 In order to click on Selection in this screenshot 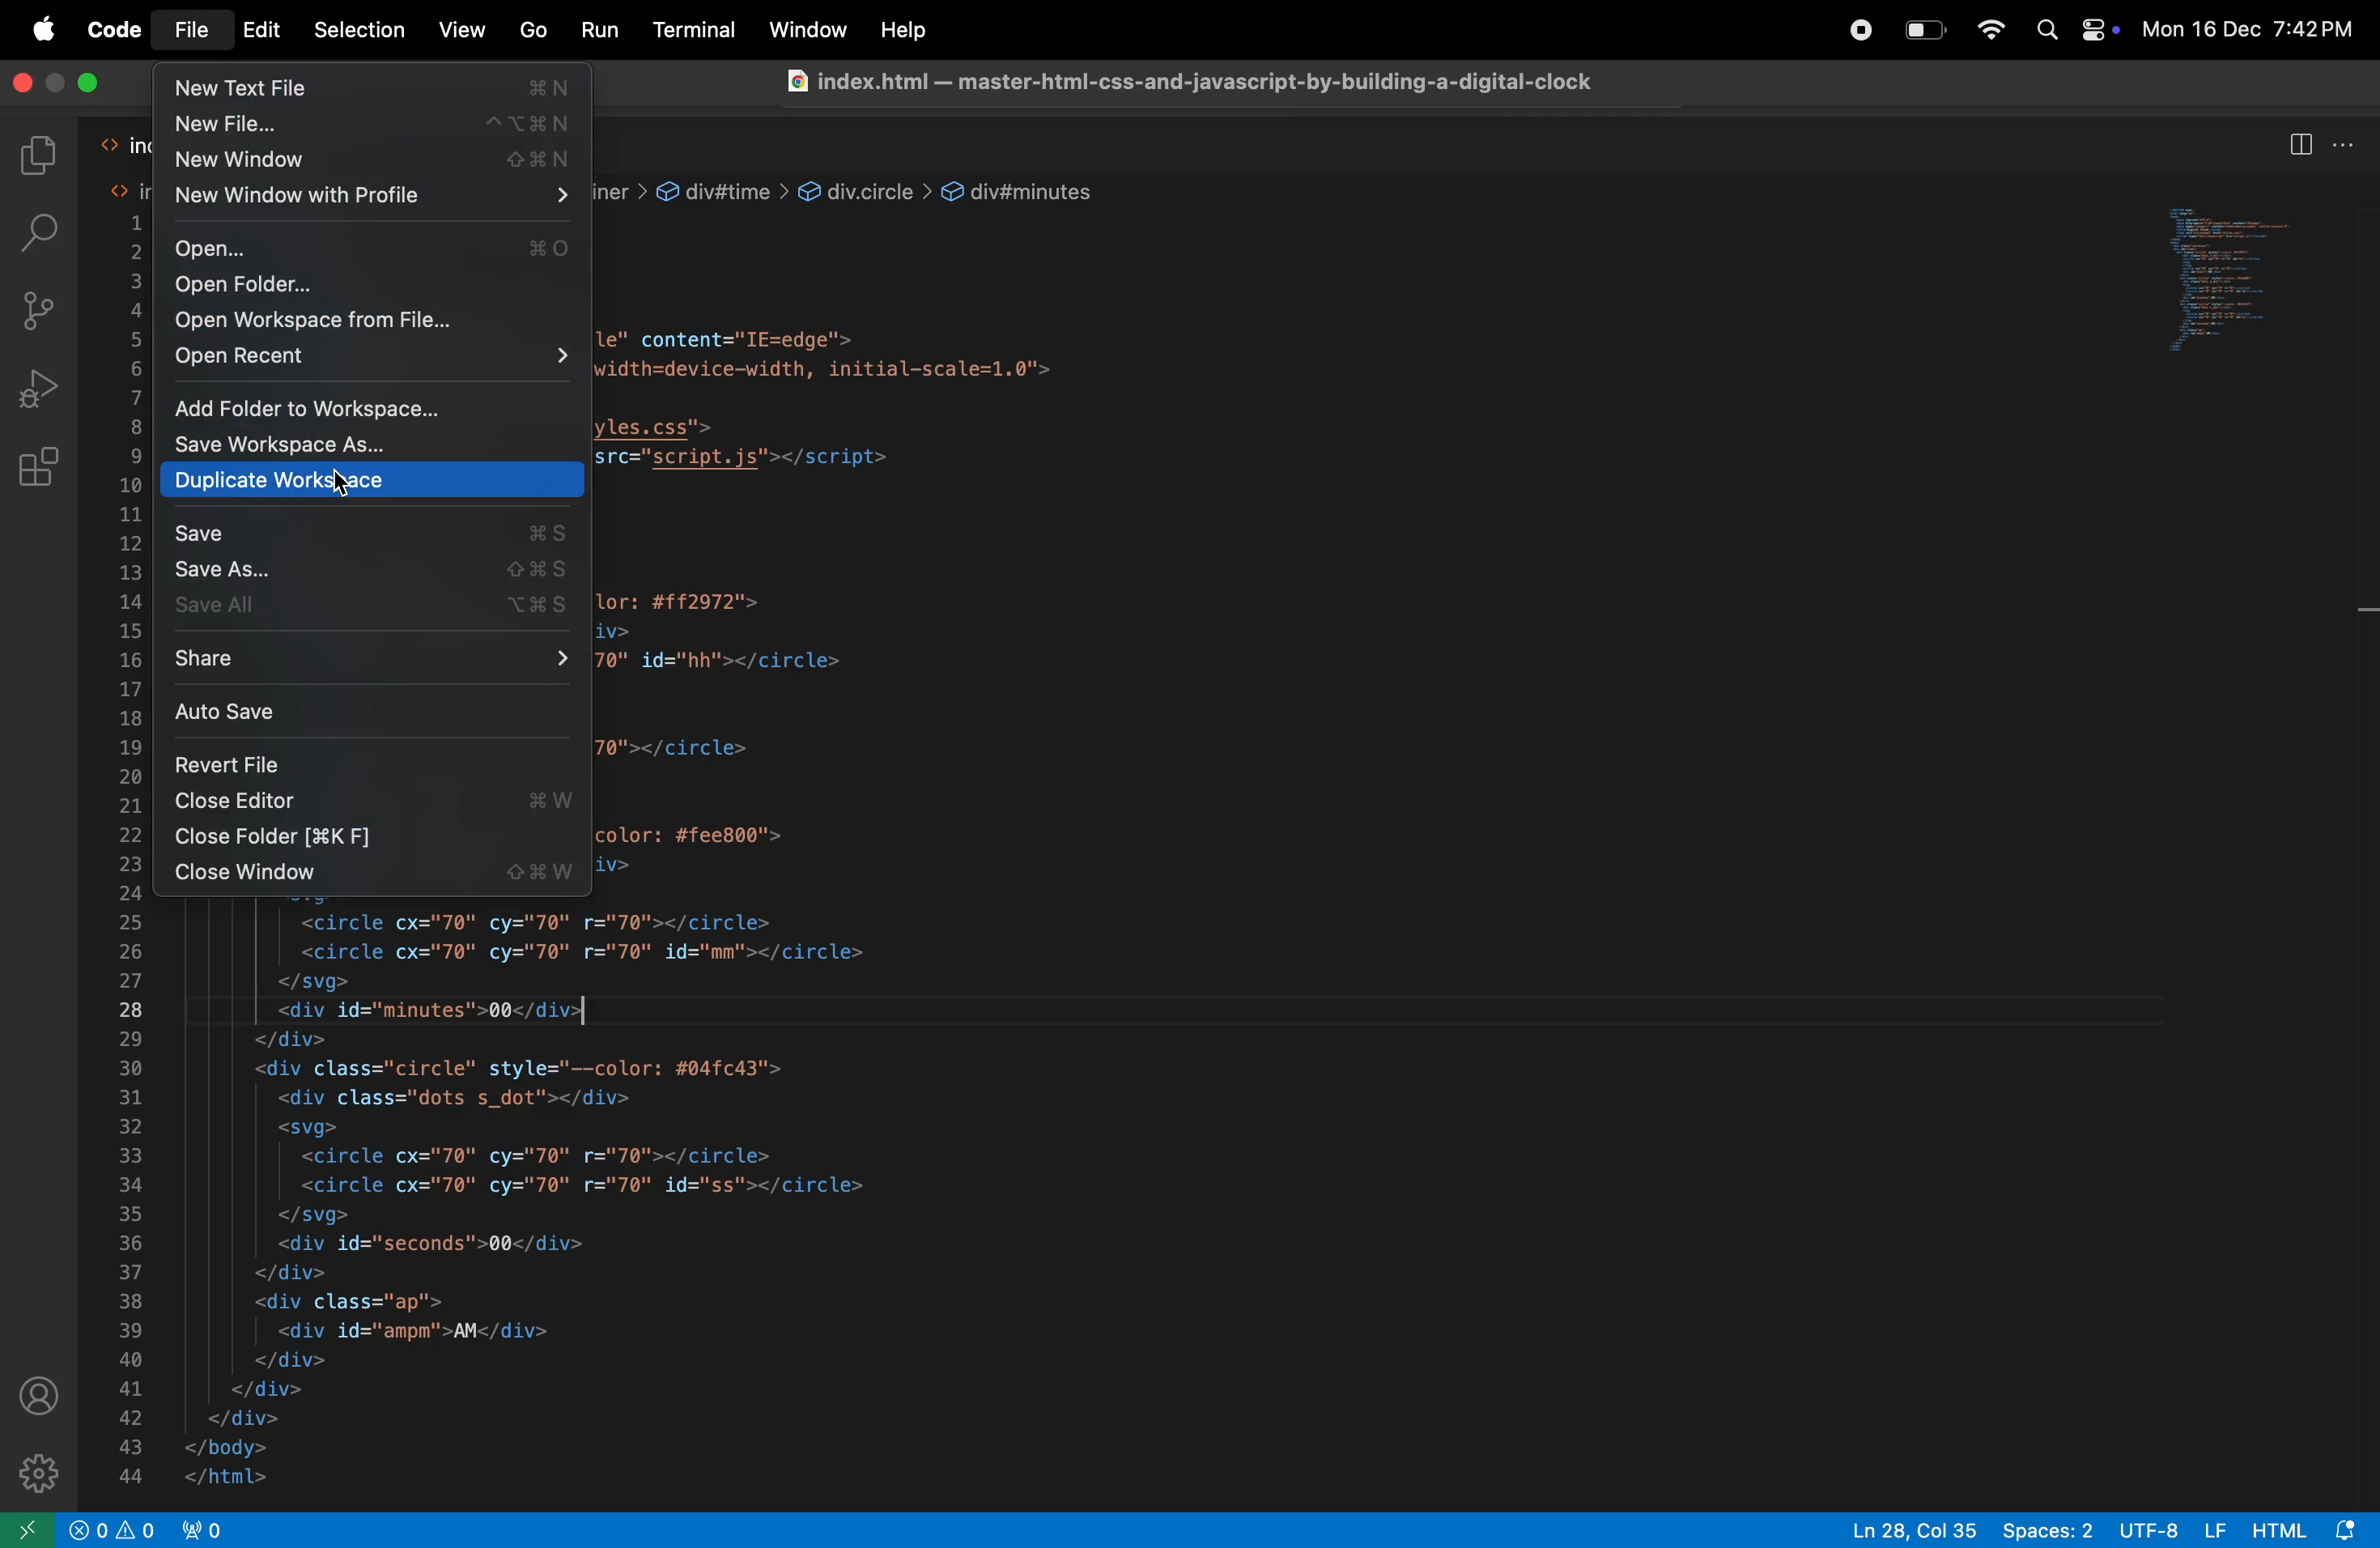, I will do `click(359, 29)`.